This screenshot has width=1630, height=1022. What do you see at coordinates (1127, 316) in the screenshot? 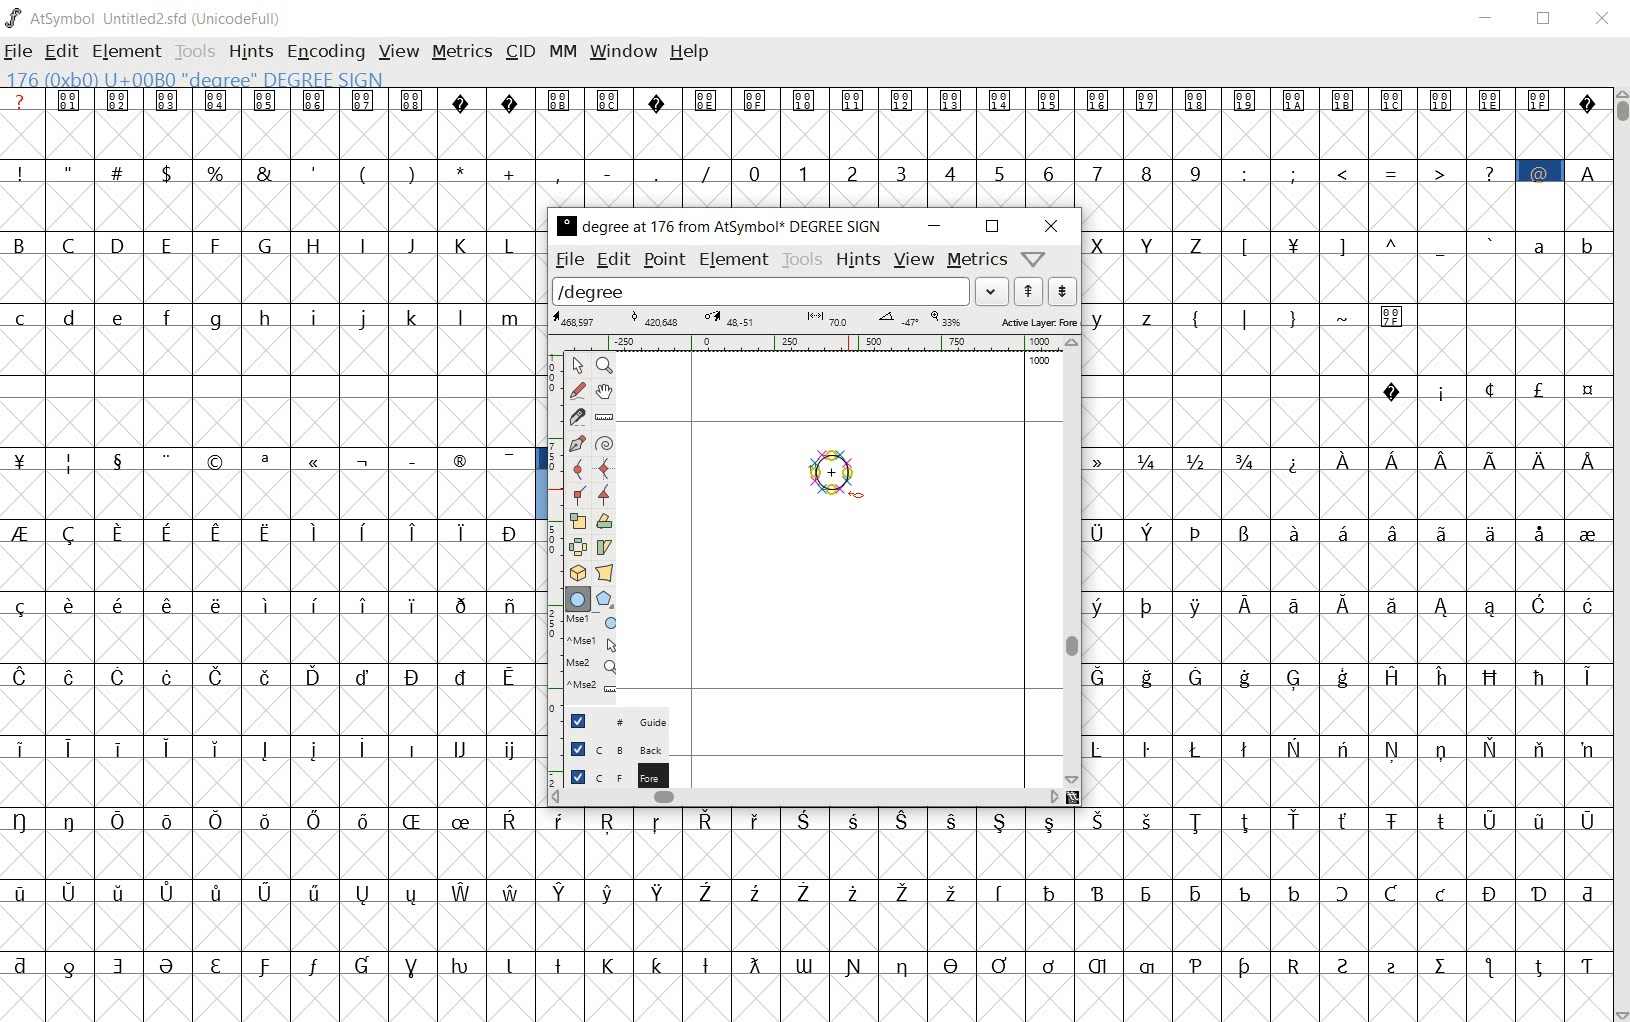
I see `y z` at bounding box center [1127, 316].